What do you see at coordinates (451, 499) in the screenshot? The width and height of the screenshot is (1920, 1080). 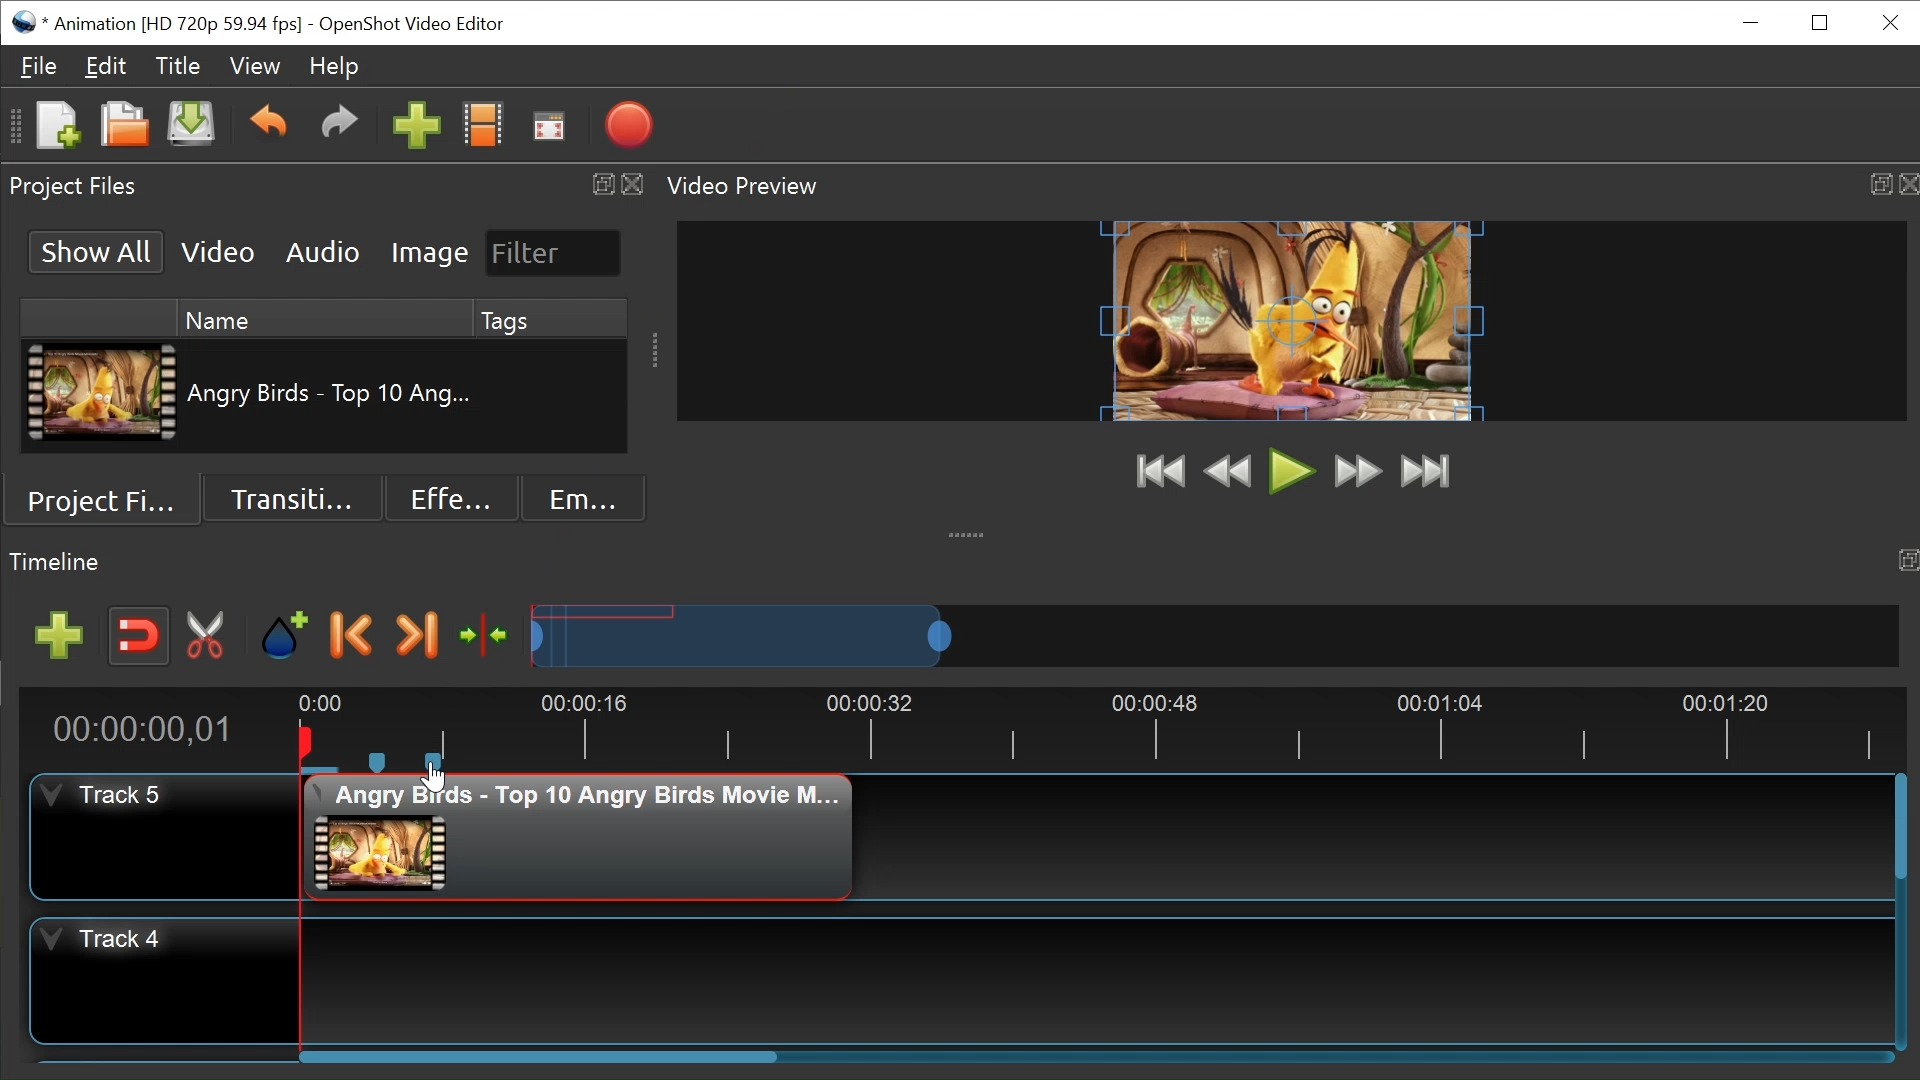 I see `Effects` at bounding box center [451, 499].